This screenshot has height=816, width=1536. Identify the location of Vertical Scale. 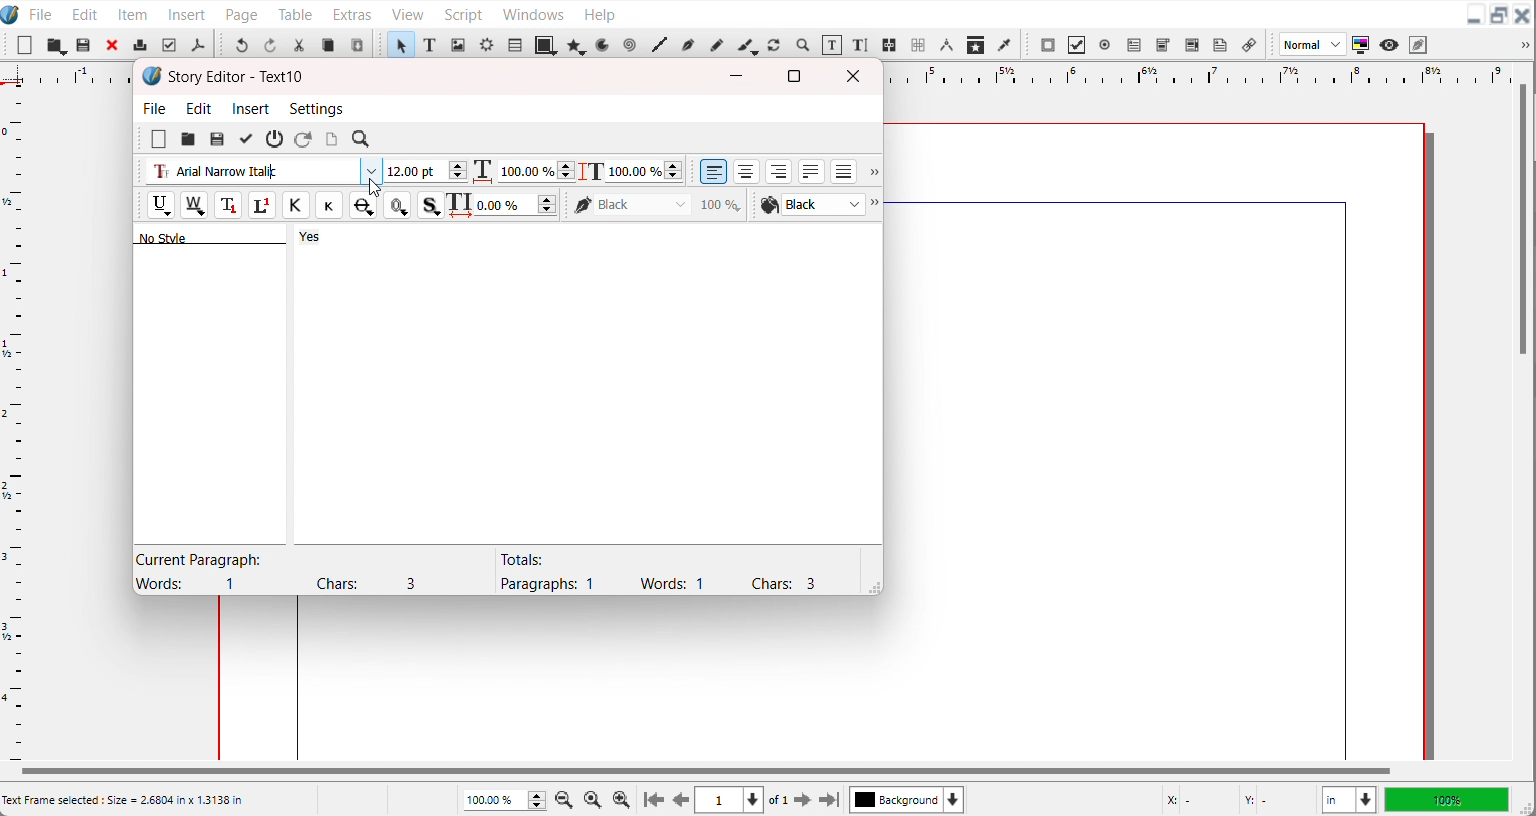
(14, 420).